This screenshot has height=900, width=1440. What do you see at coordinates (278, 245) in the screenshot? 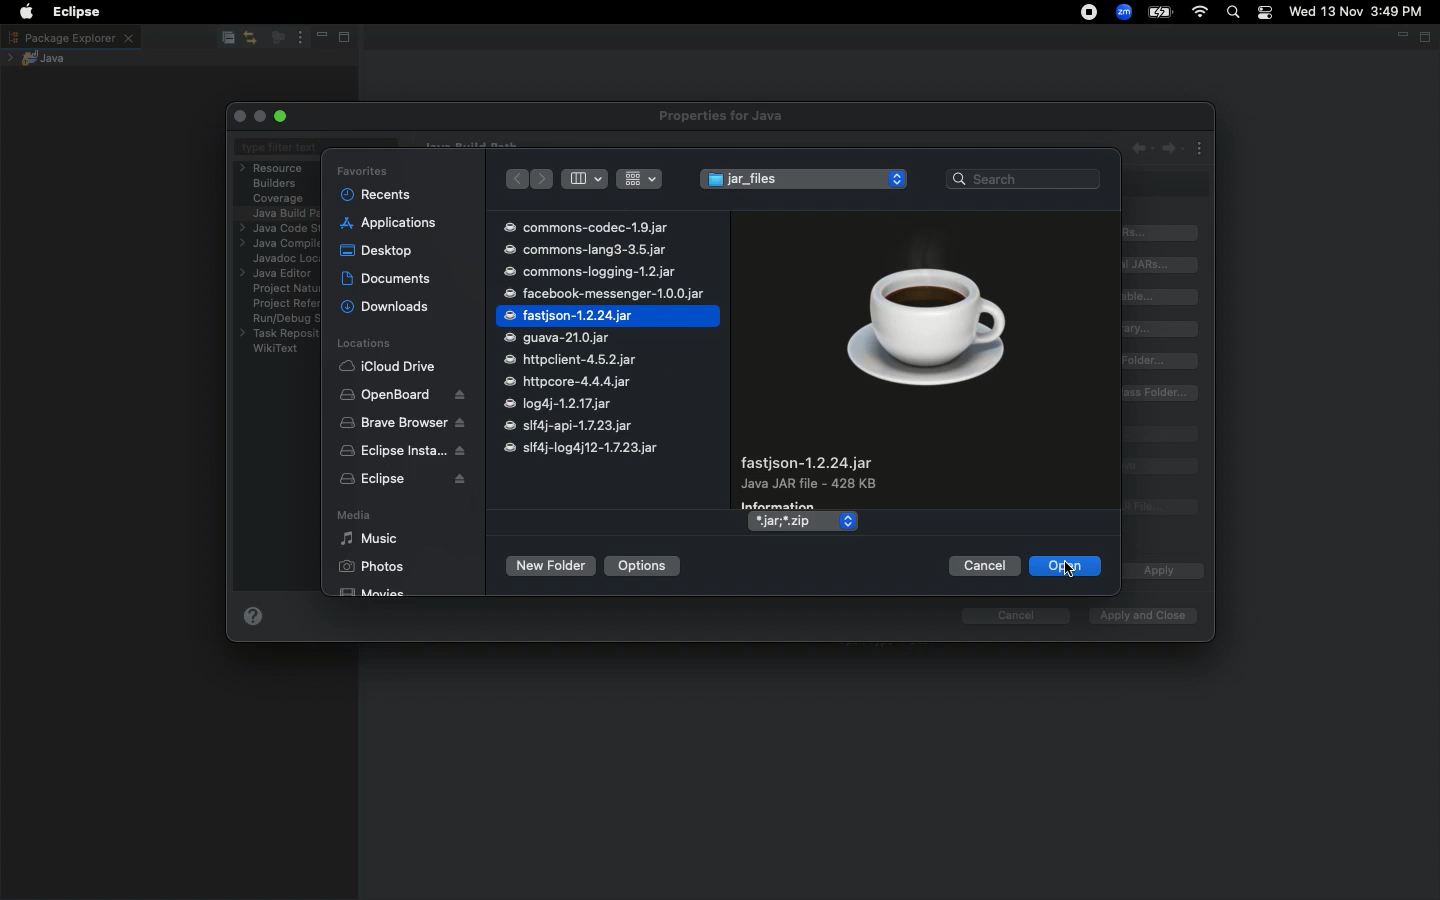
I see `Java compiler` at bounding box center [278, 245].